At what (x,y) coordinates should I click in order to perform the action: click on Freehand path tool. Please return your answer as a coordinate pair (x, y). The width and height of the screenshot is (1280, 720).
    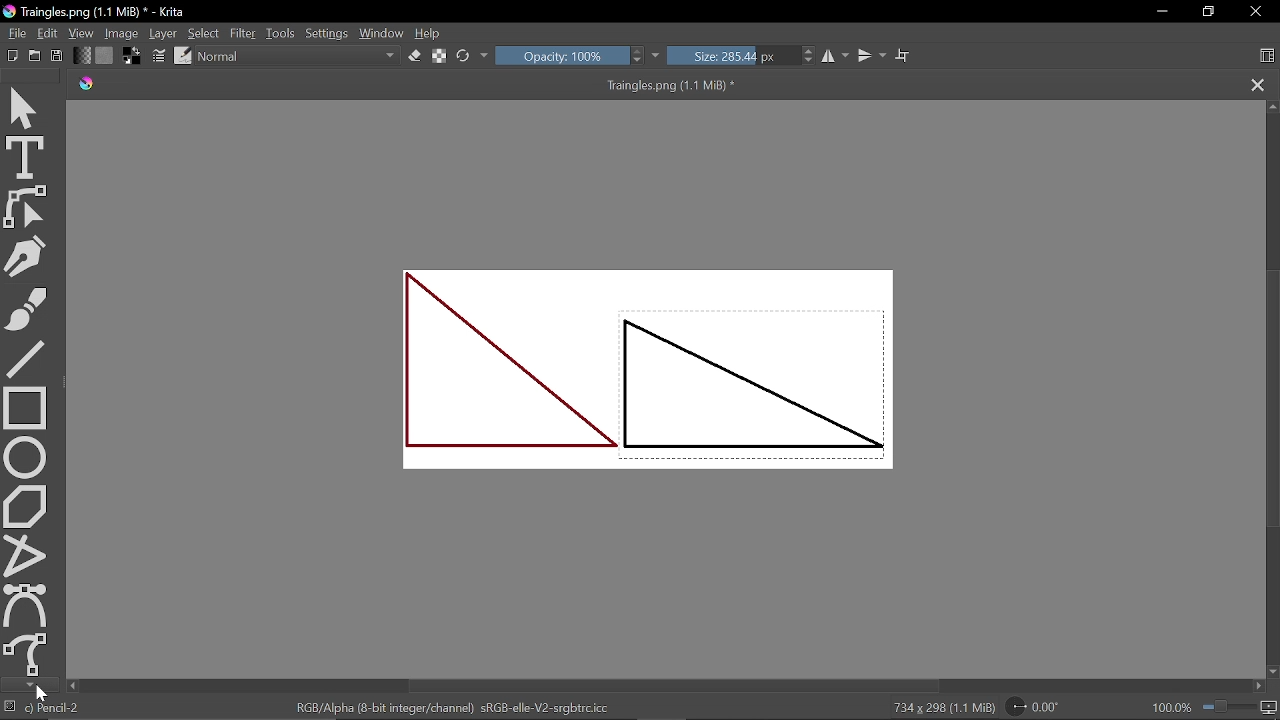
    Looking at the image, I should click on (26, 654).